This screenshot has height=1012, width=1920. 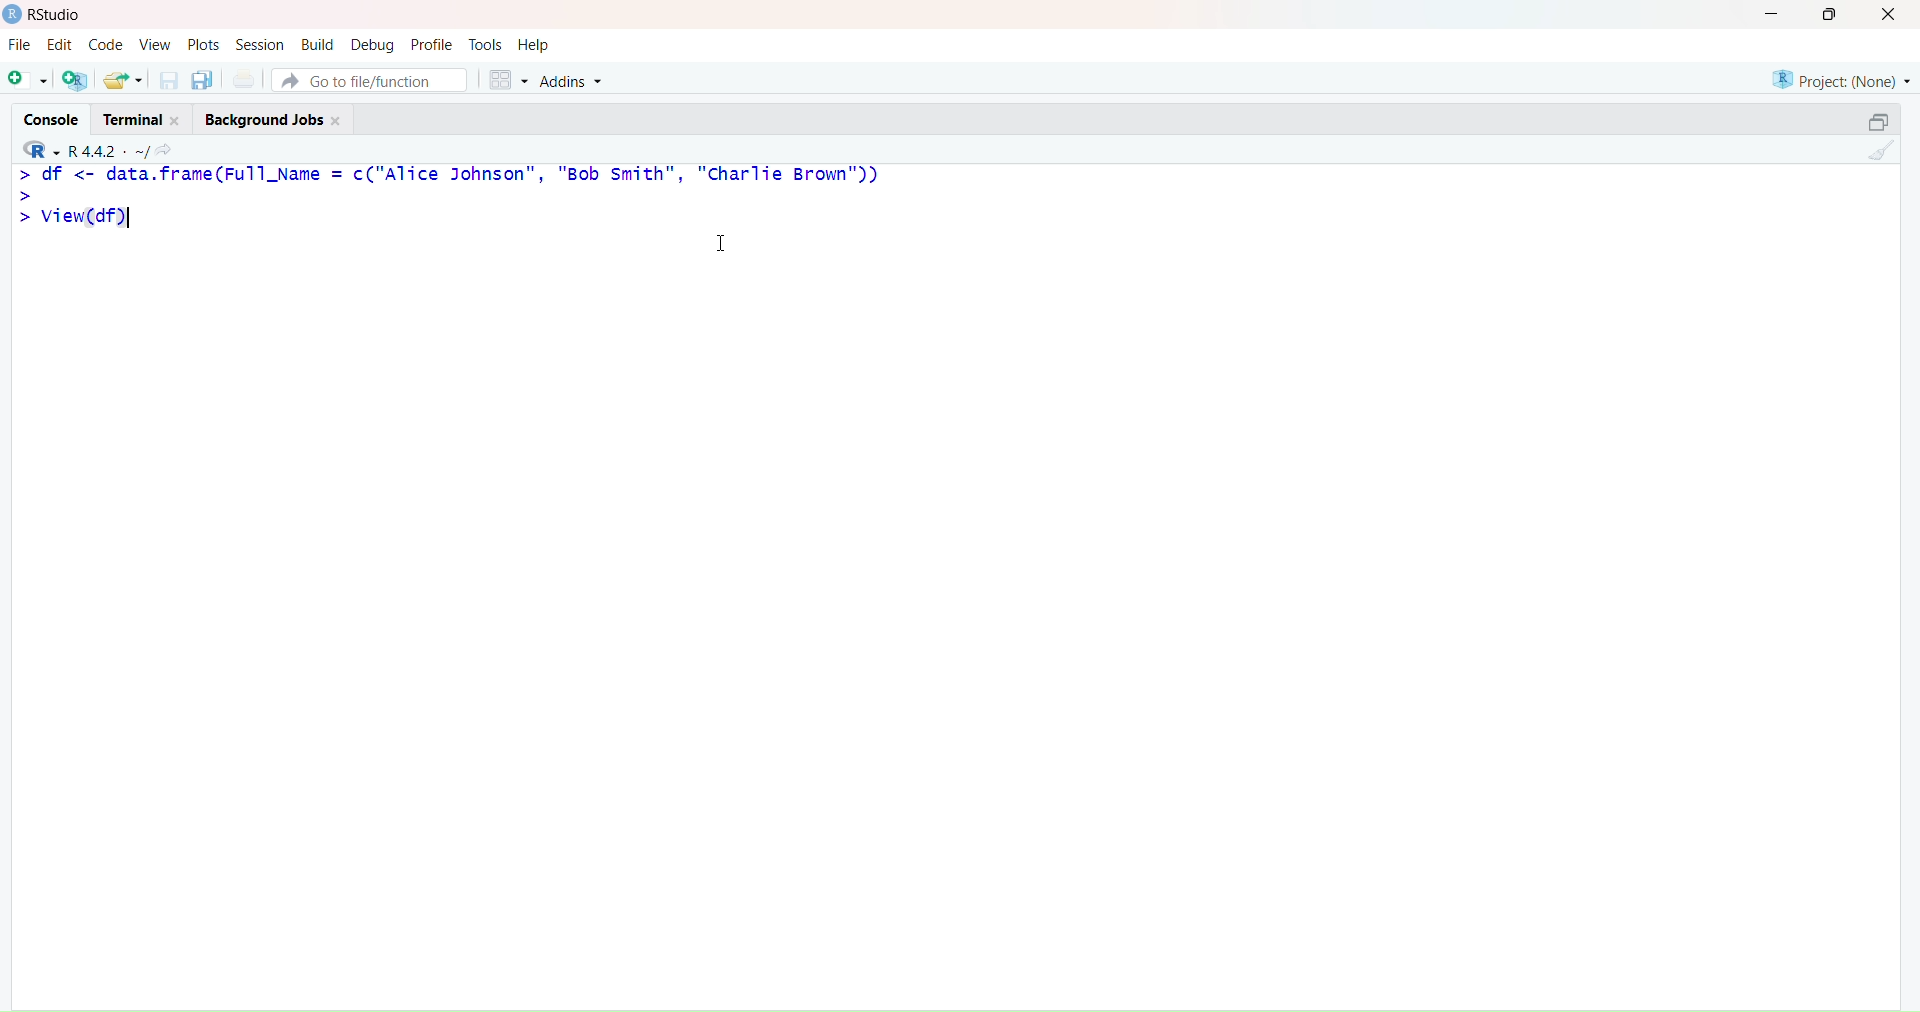 I want to click on View(df)|, so click(x=99, y=219).